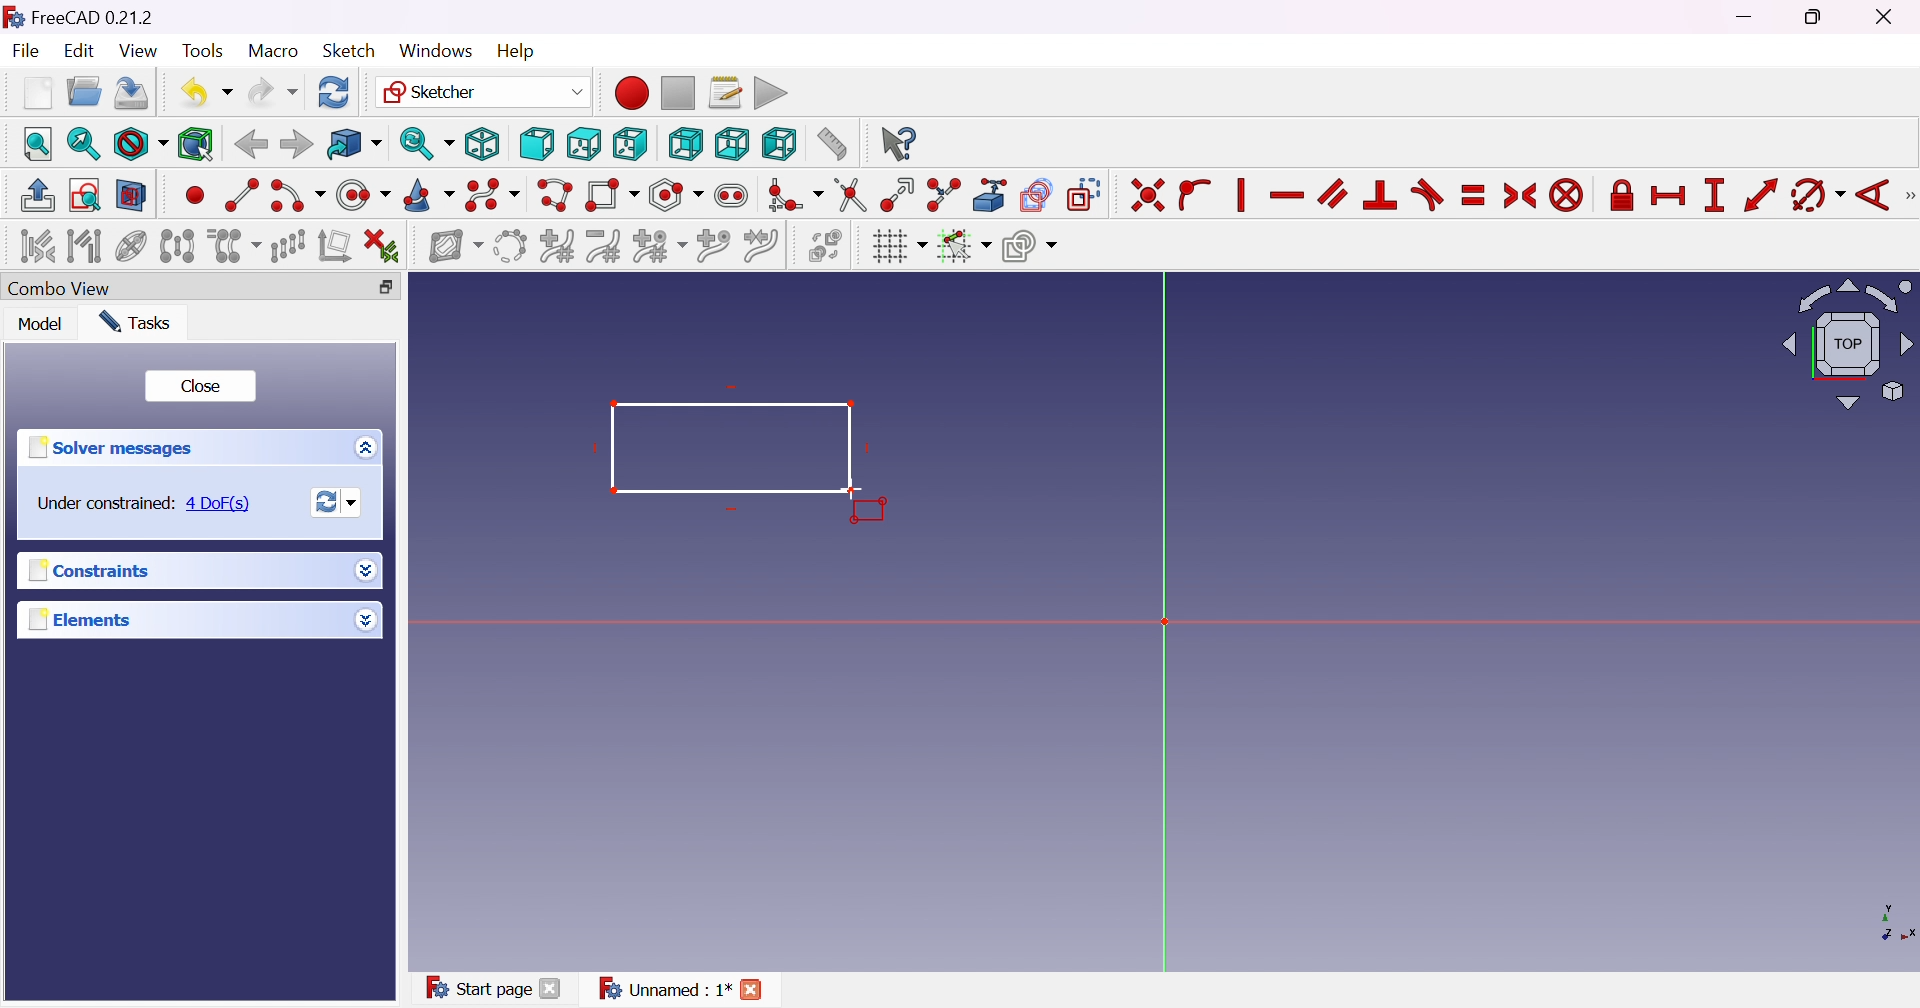 The height and width of the screenshot is (1008, 1920). Describe the element at coordinates (133, 195) in the screenshot. I see `View section` at that location.